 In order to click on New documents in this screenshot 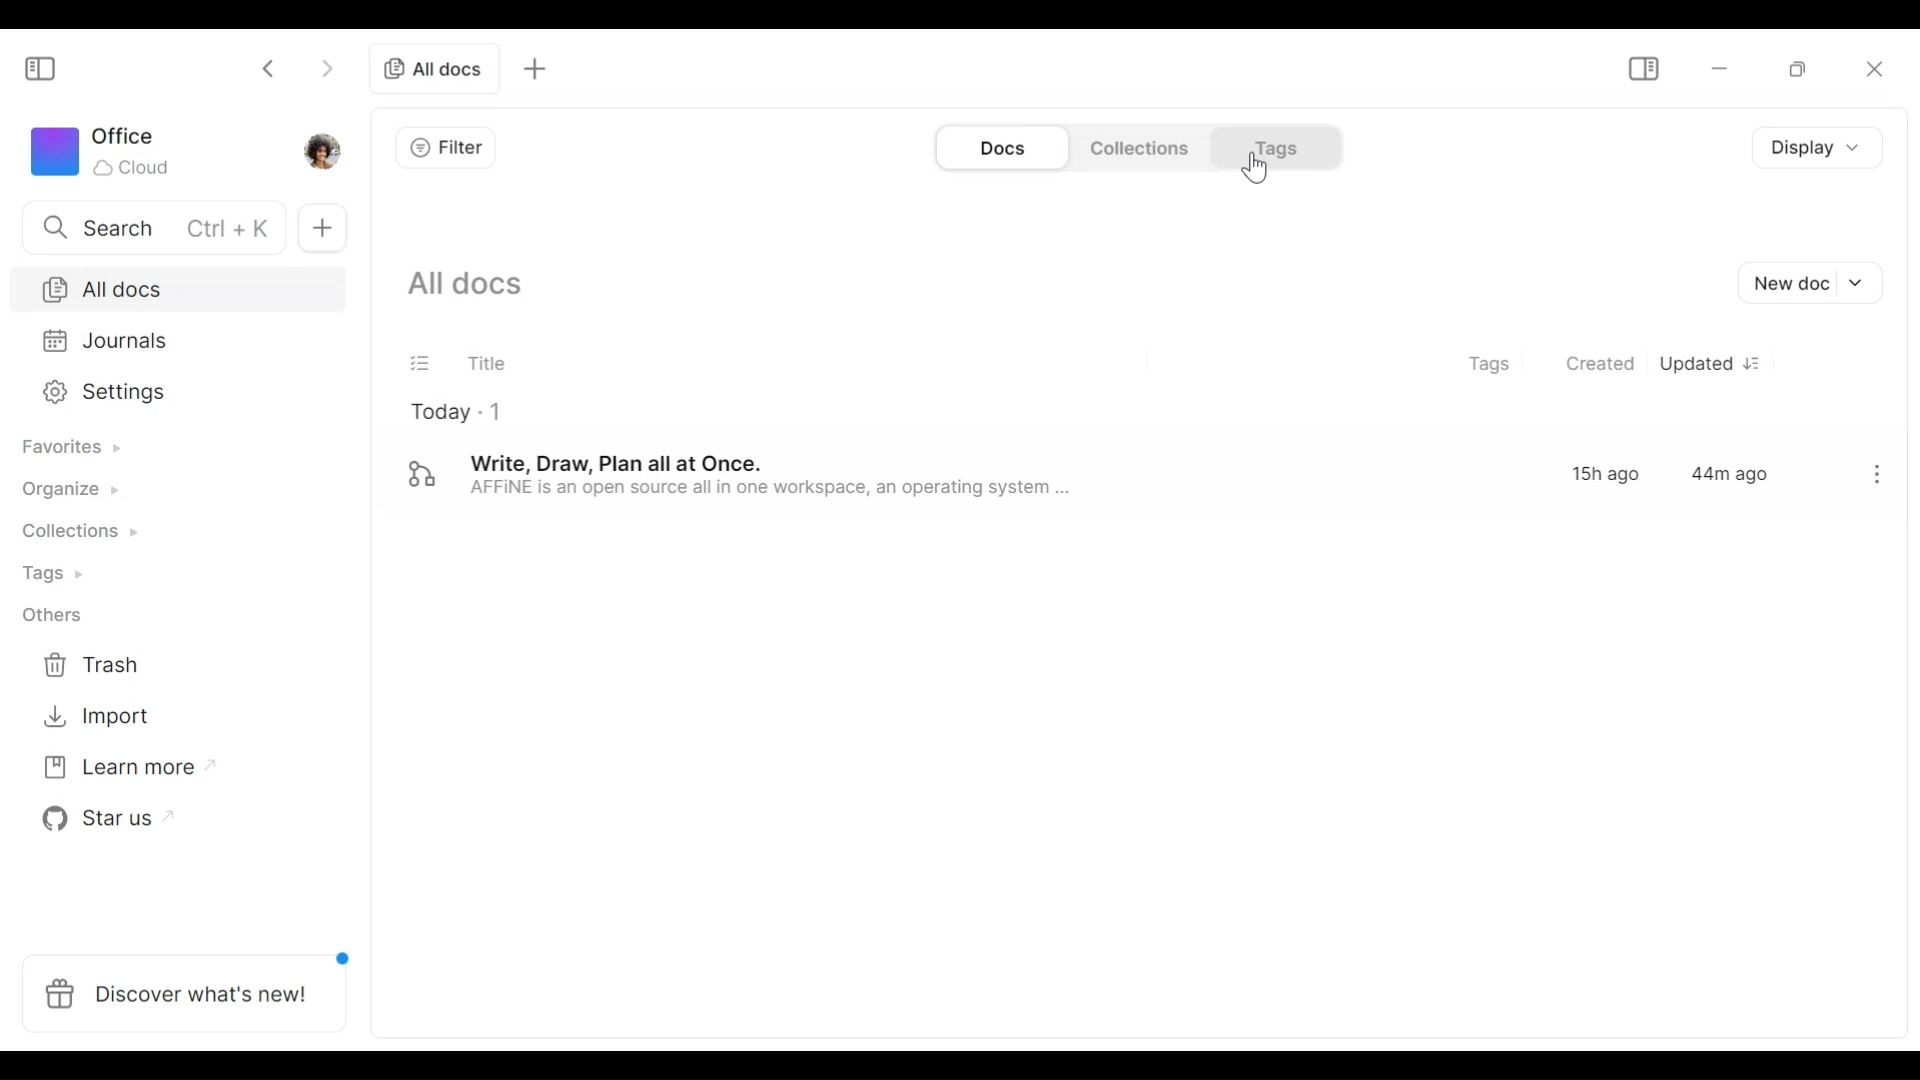, I will do `click(321, 222)`.